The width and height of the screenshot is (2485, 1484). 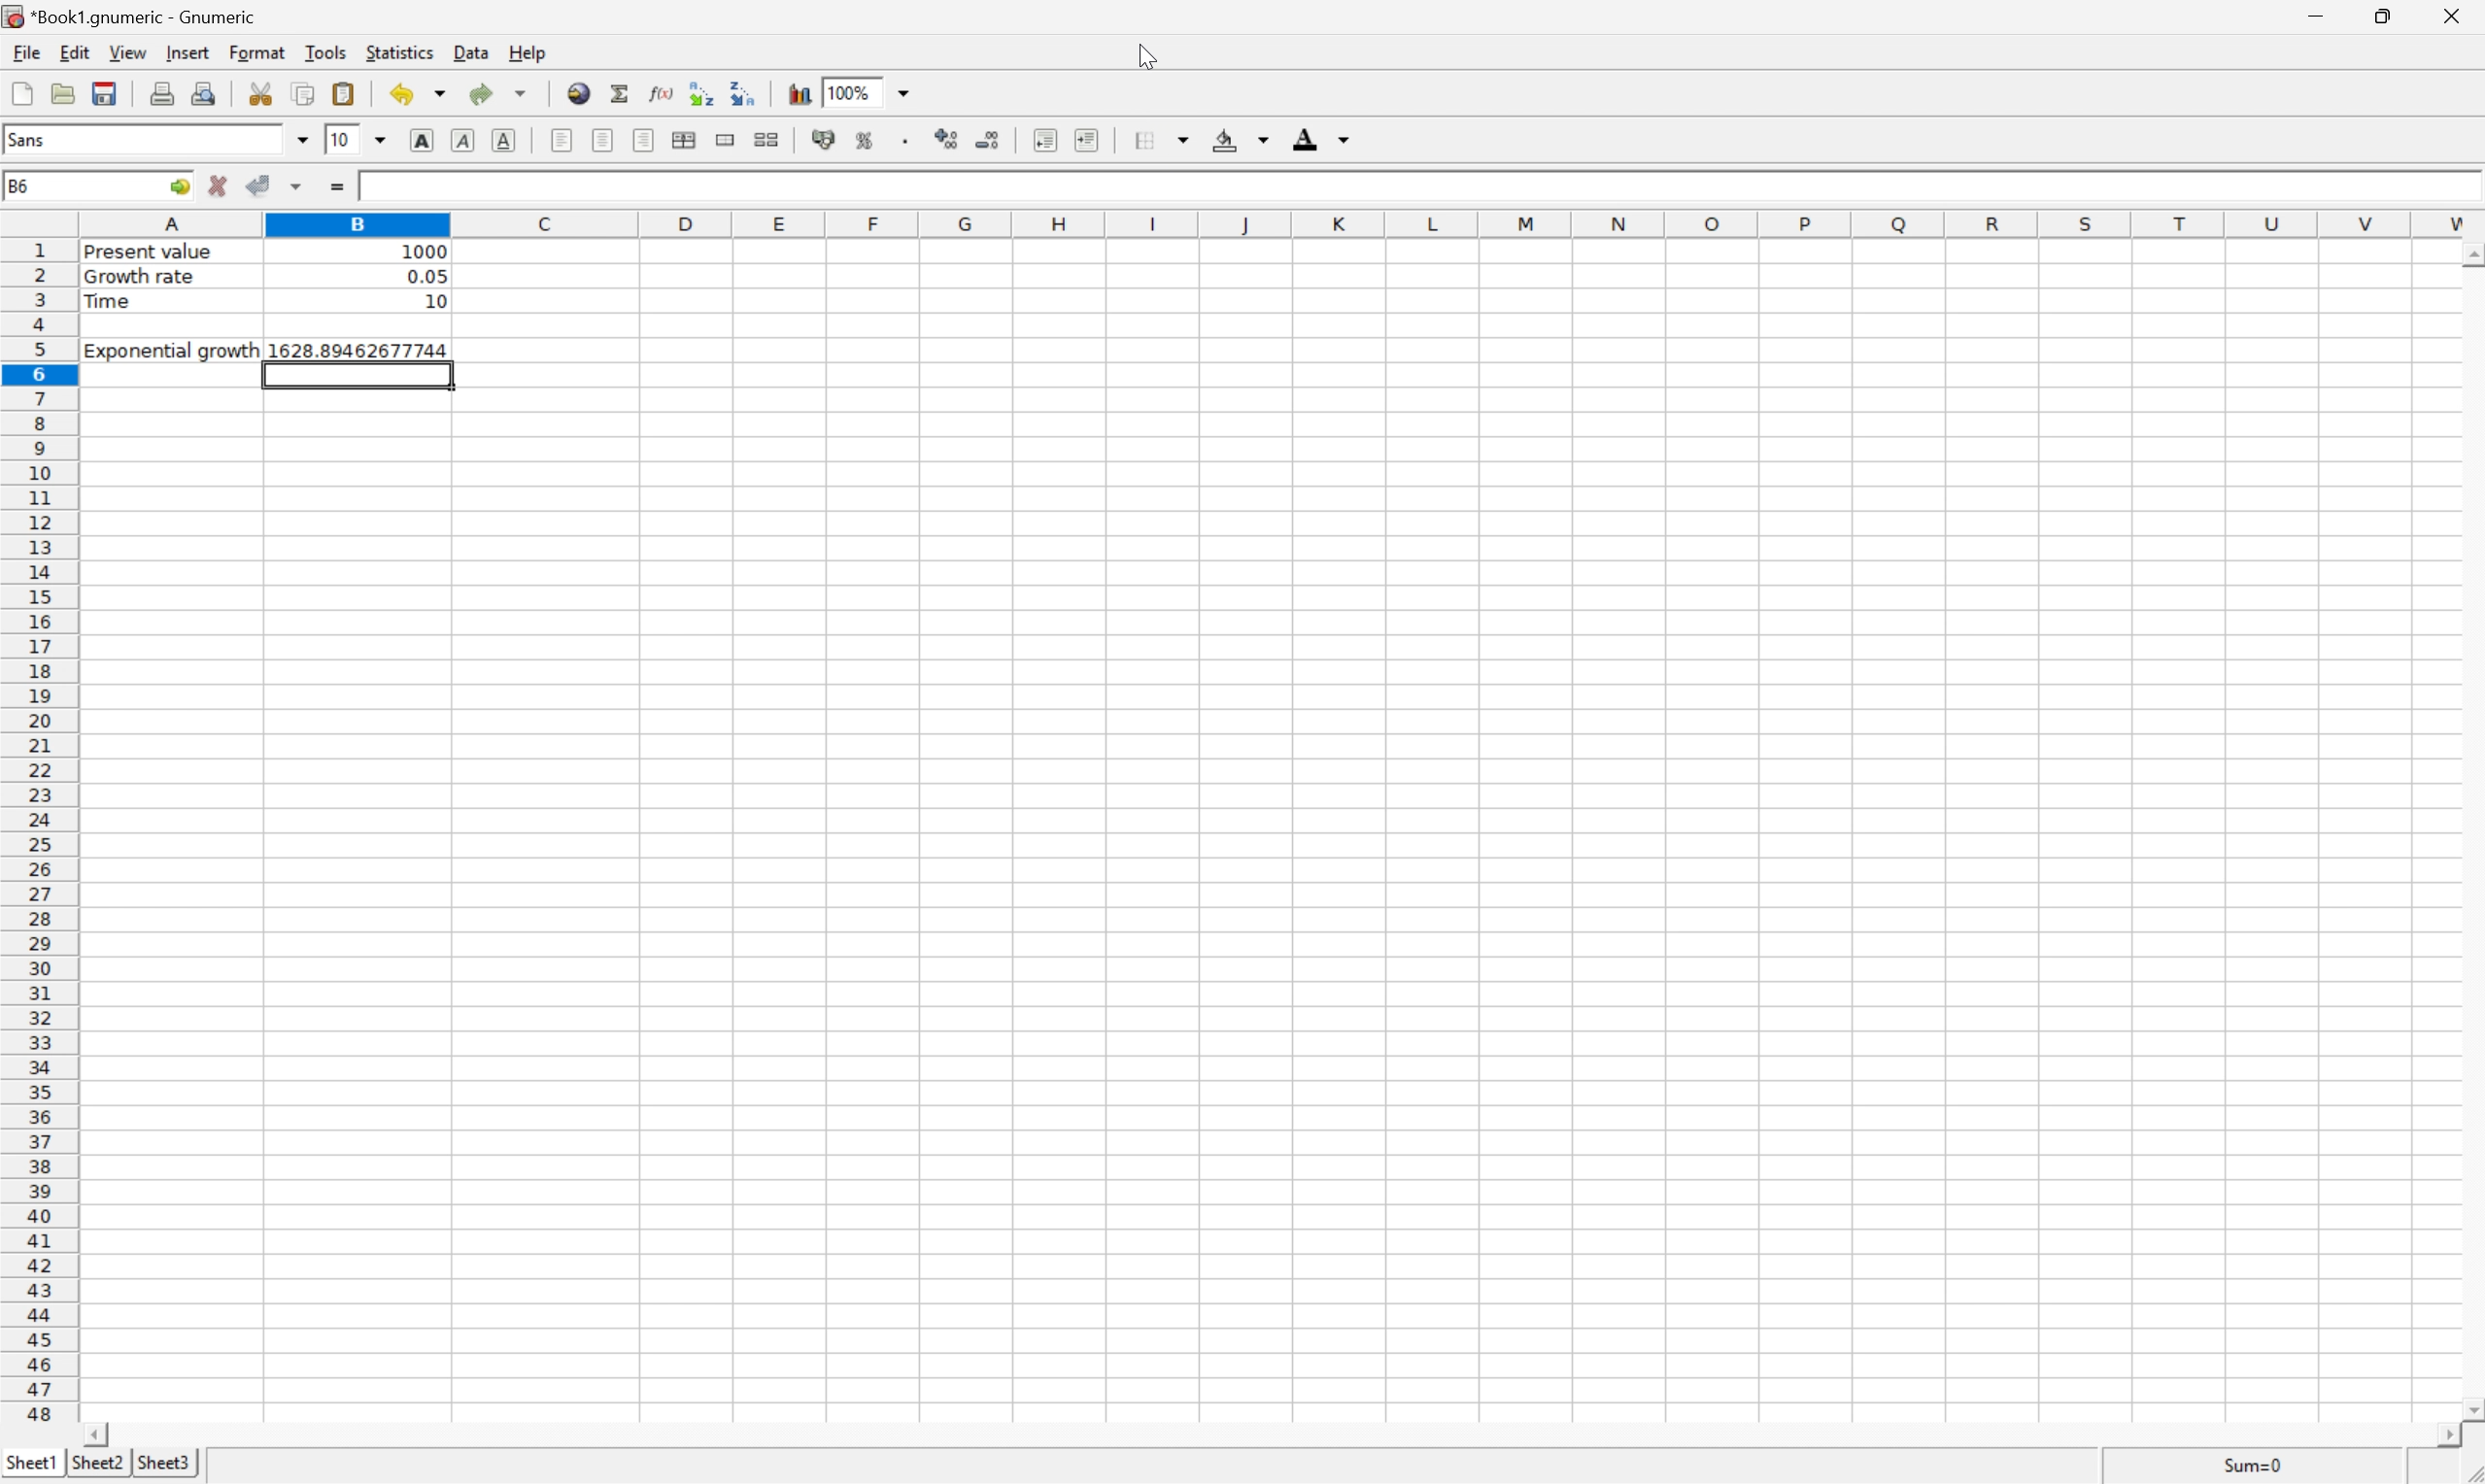 What do you see at coordinates (261, 92) in the screenshot?
I see `Cut the selection` at bounding box center [261, 92].